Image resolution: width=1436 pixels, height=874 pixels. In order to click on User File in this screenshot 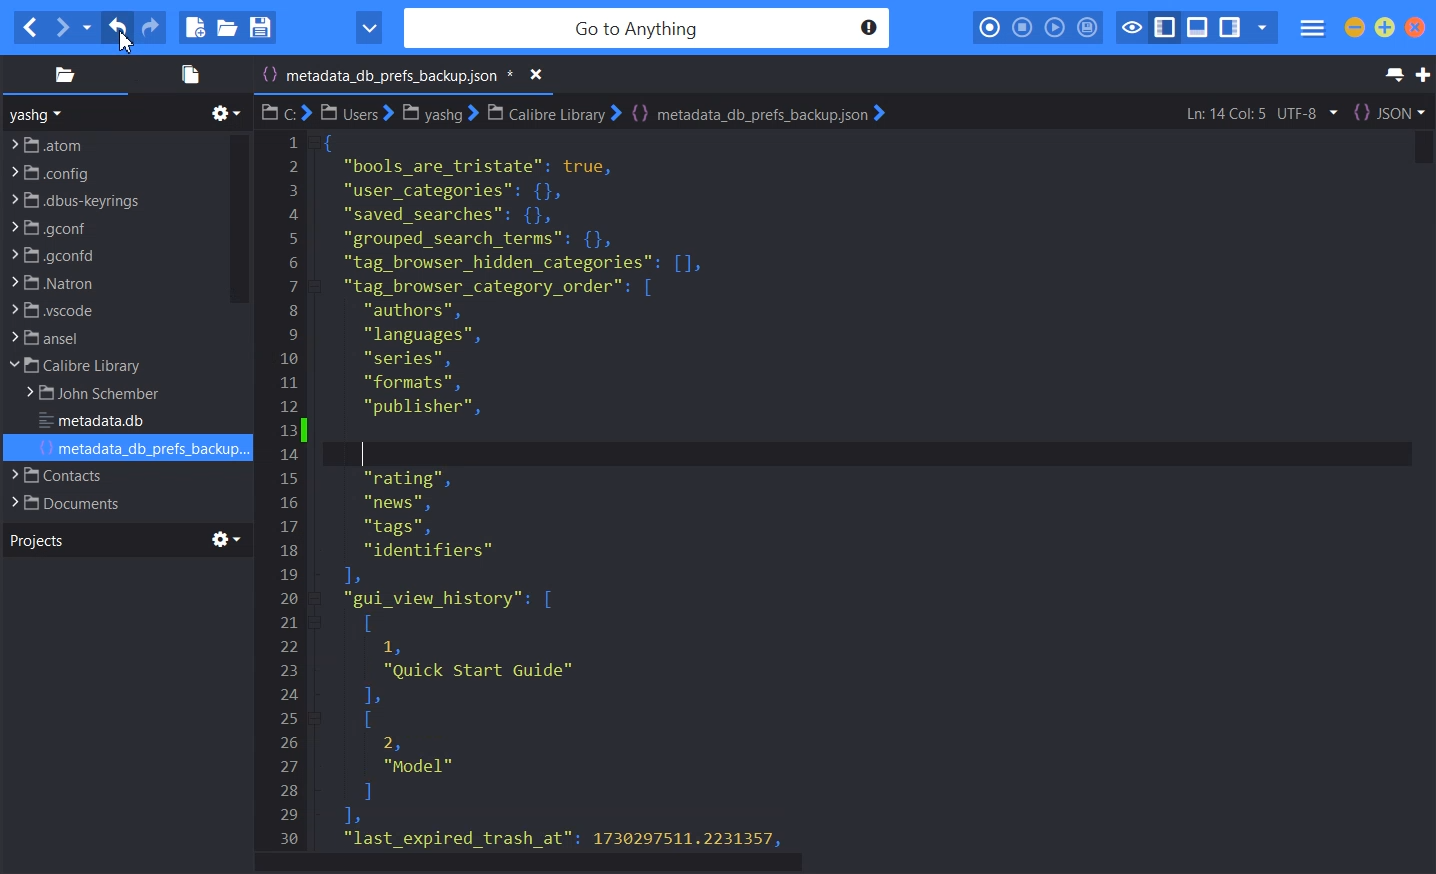, I will do `click(357, 112)`.